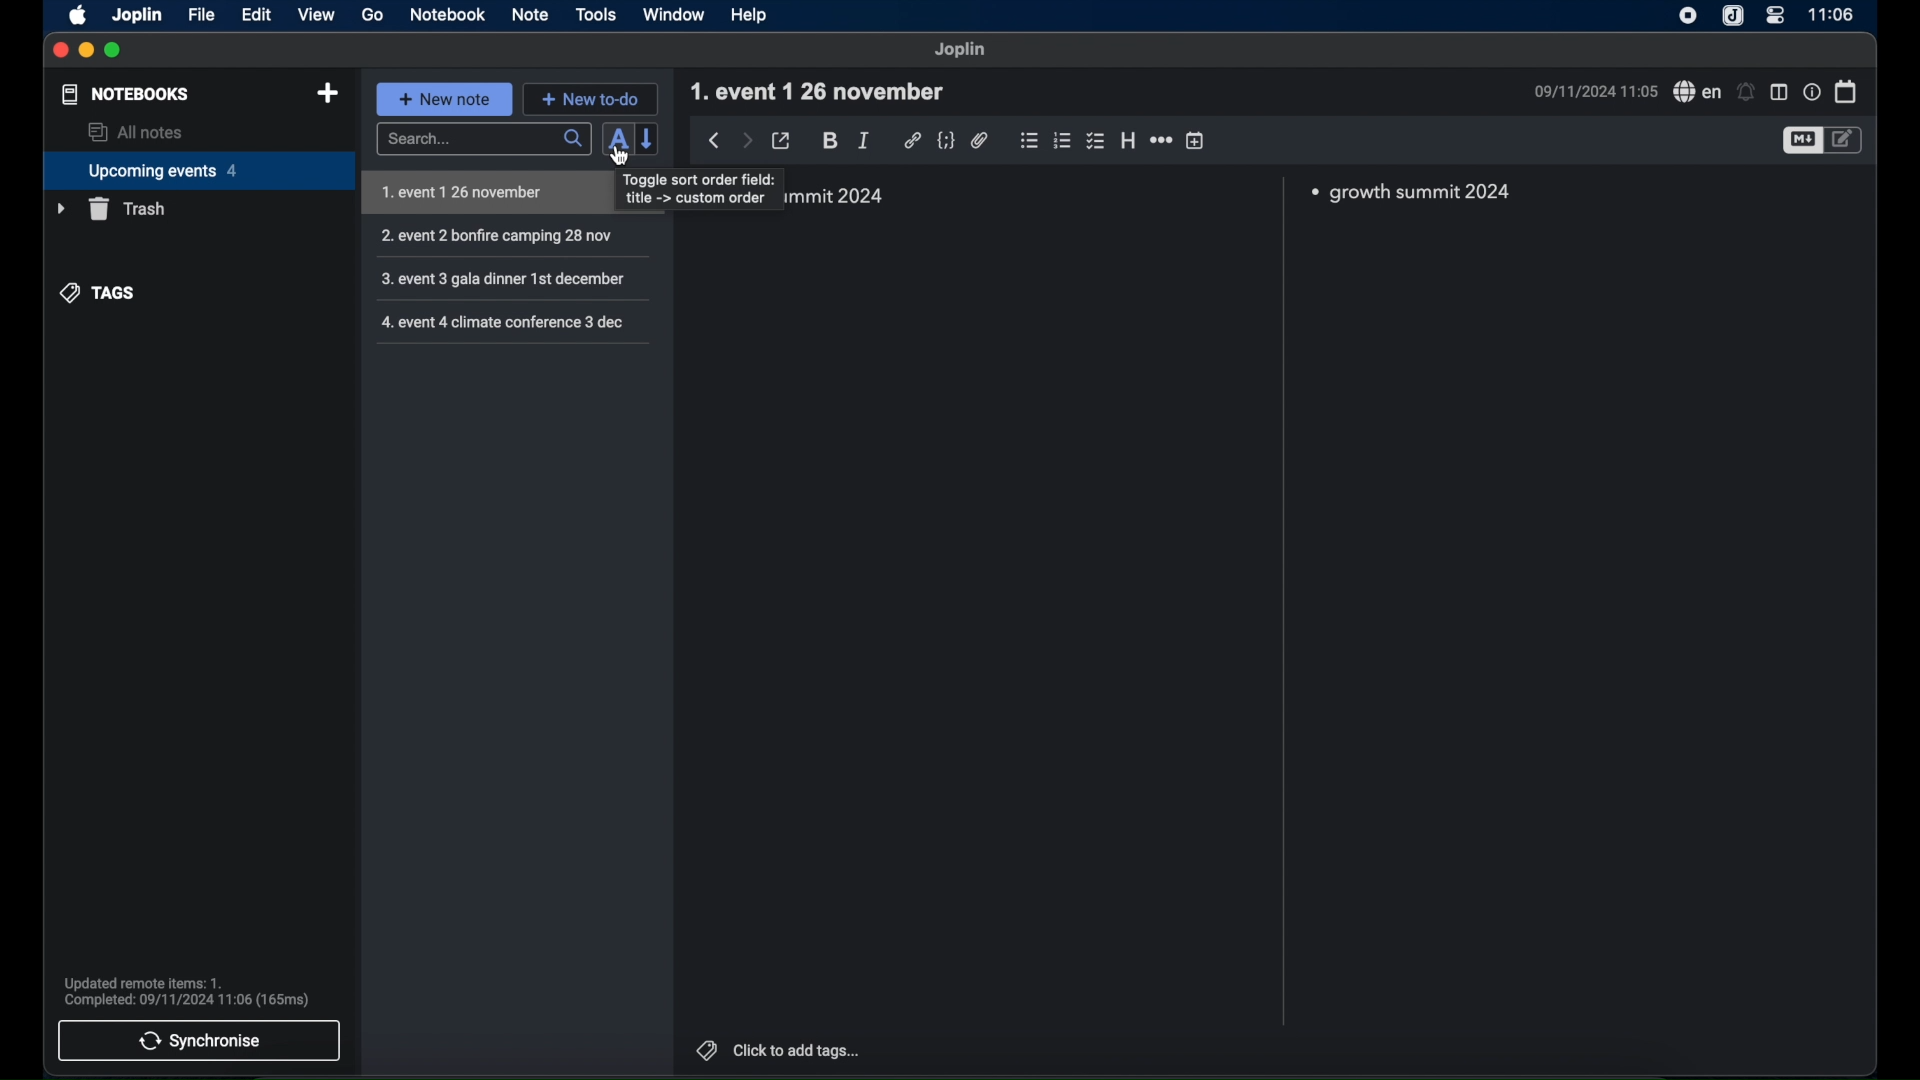  Describe the element at coordinates (85, 50) in the screenshot. I see `minimize` at that location.